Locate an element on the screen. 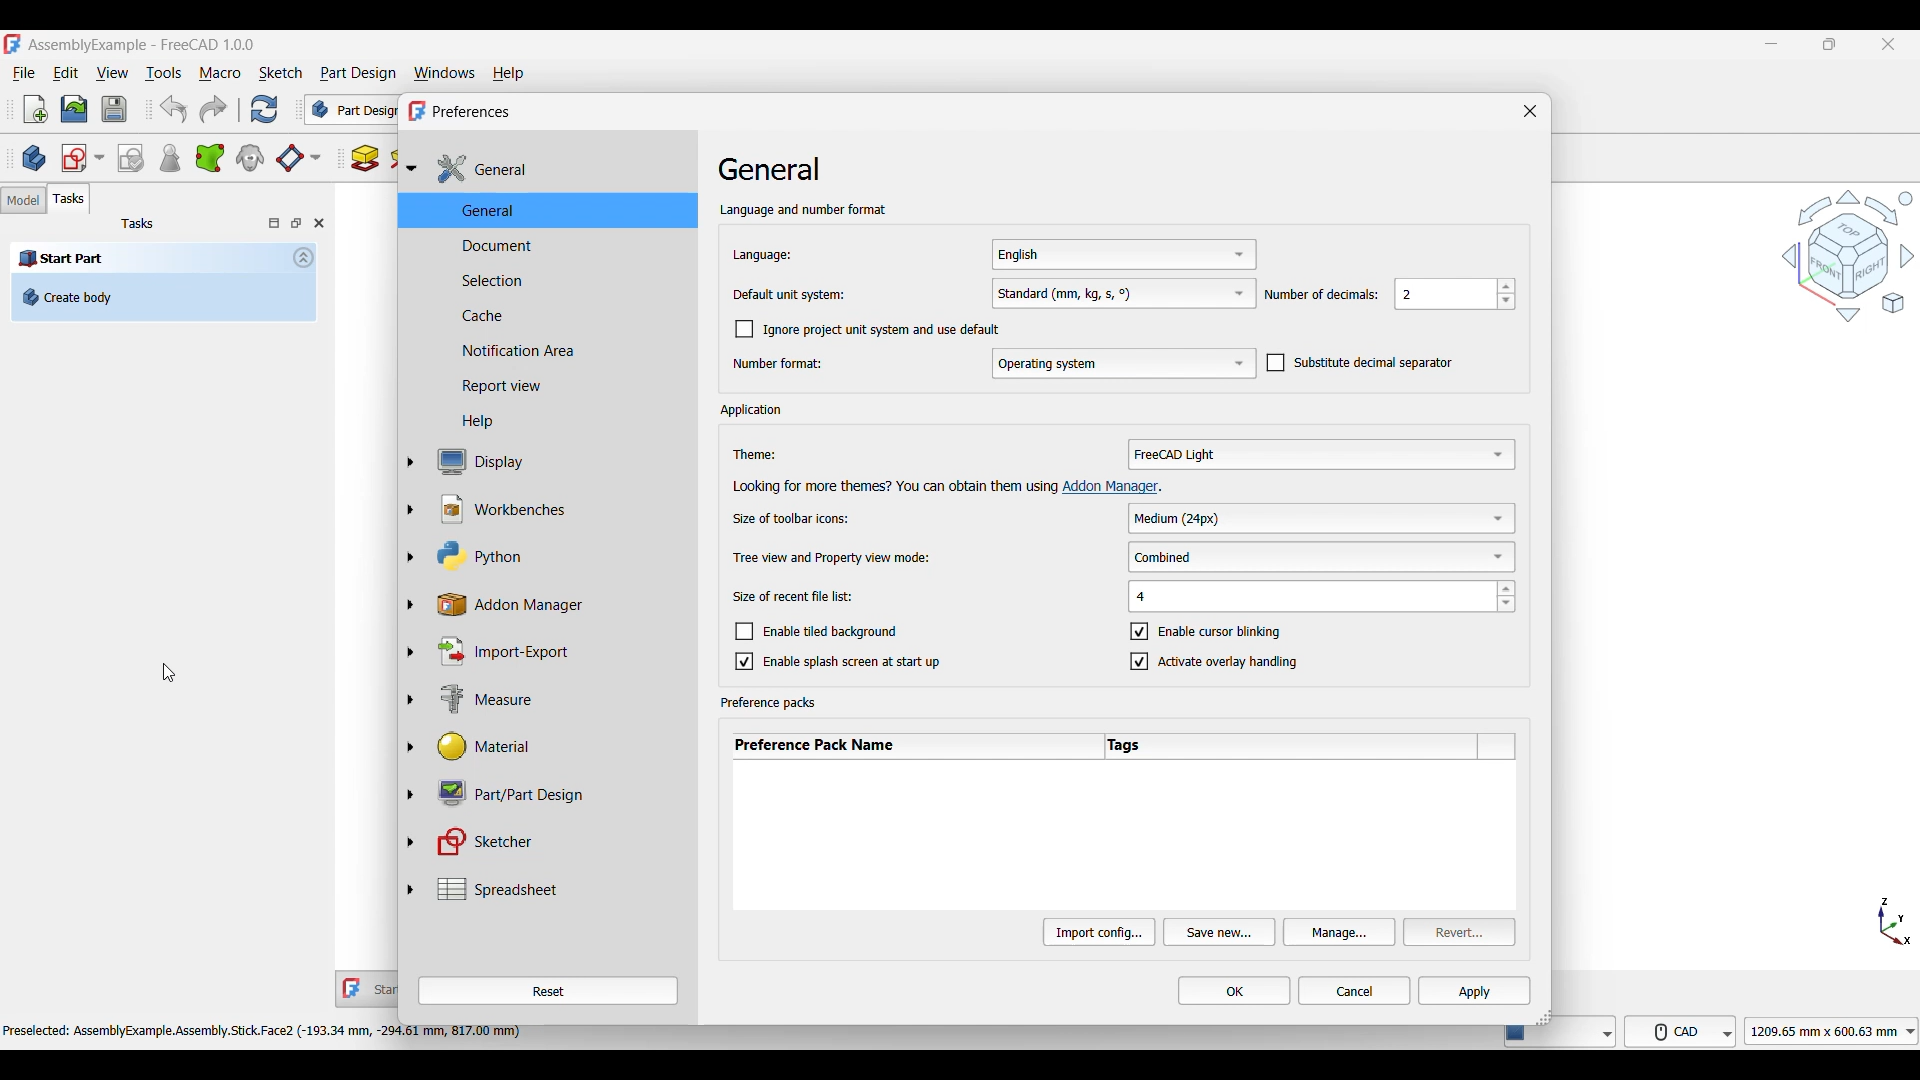 The width and height of the screenshot is (1920, 1080). Tags is located at coordinates (1292, 747).